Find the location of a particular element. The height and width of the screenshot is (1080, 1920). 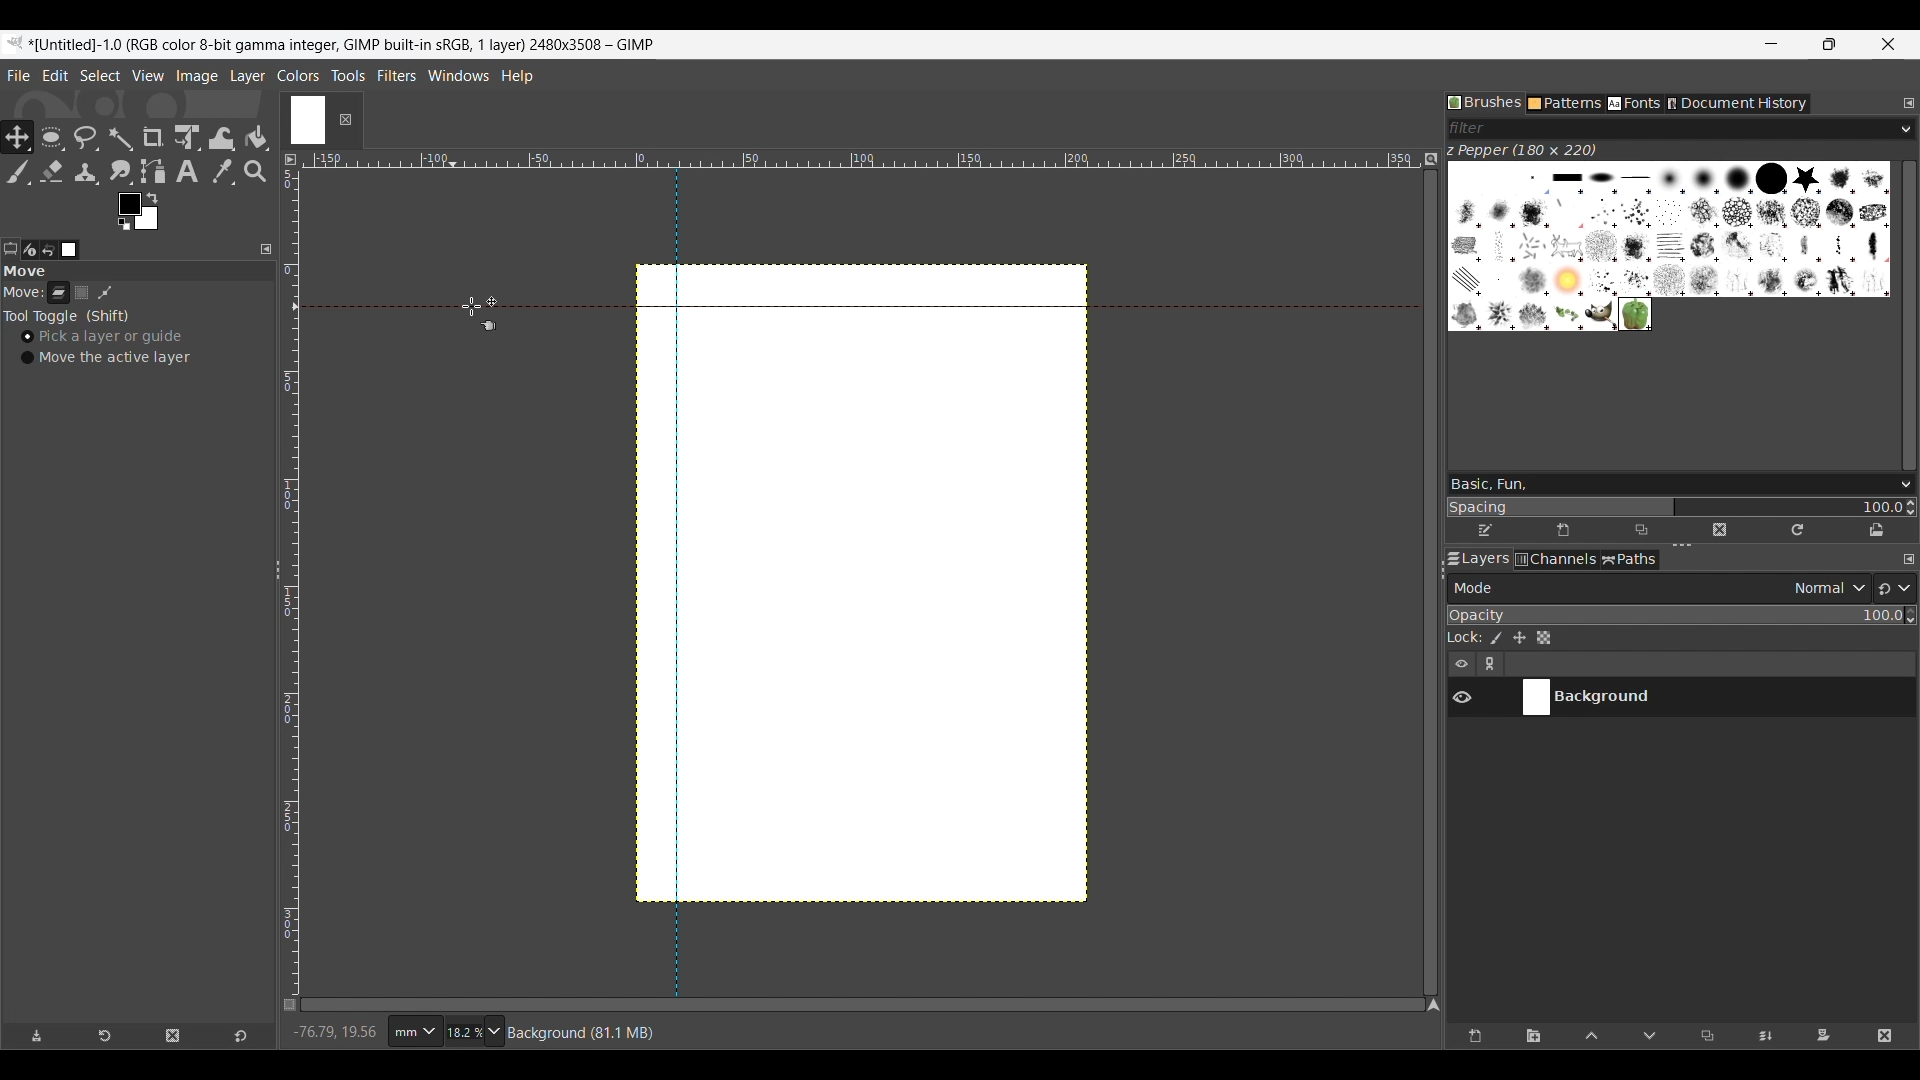

Brushes tab, current selection highlighted is located at coordinates (1485, 102).